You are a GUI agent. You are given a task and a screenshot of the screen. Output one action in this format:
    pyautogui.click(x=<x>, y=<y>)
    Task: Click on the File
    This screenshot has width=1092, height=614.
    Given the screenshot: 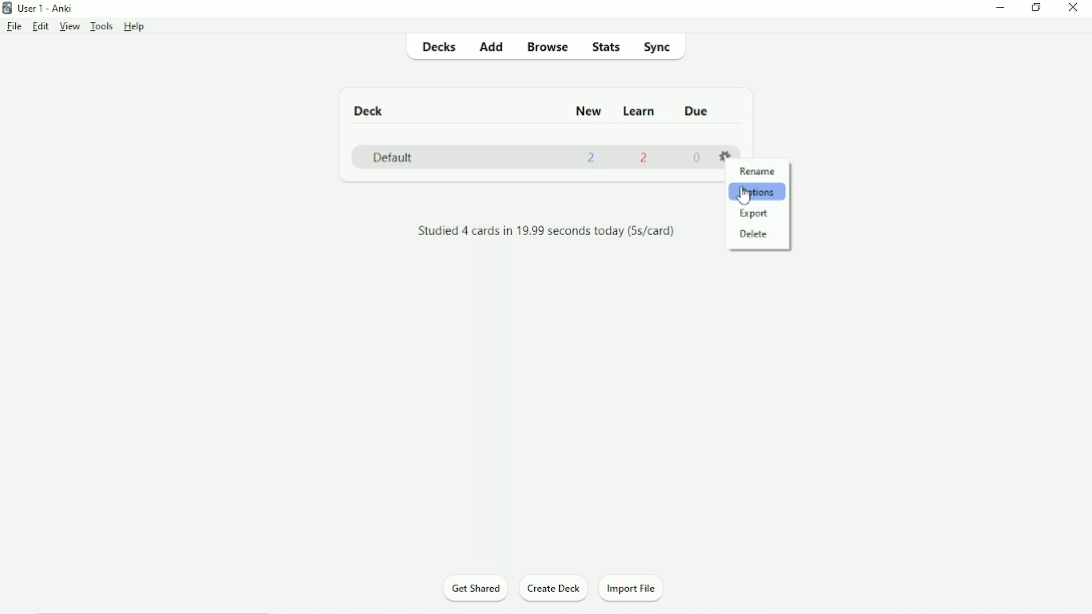 What is the action you would take?
    pyautogui.click(x=14, y=27)
    